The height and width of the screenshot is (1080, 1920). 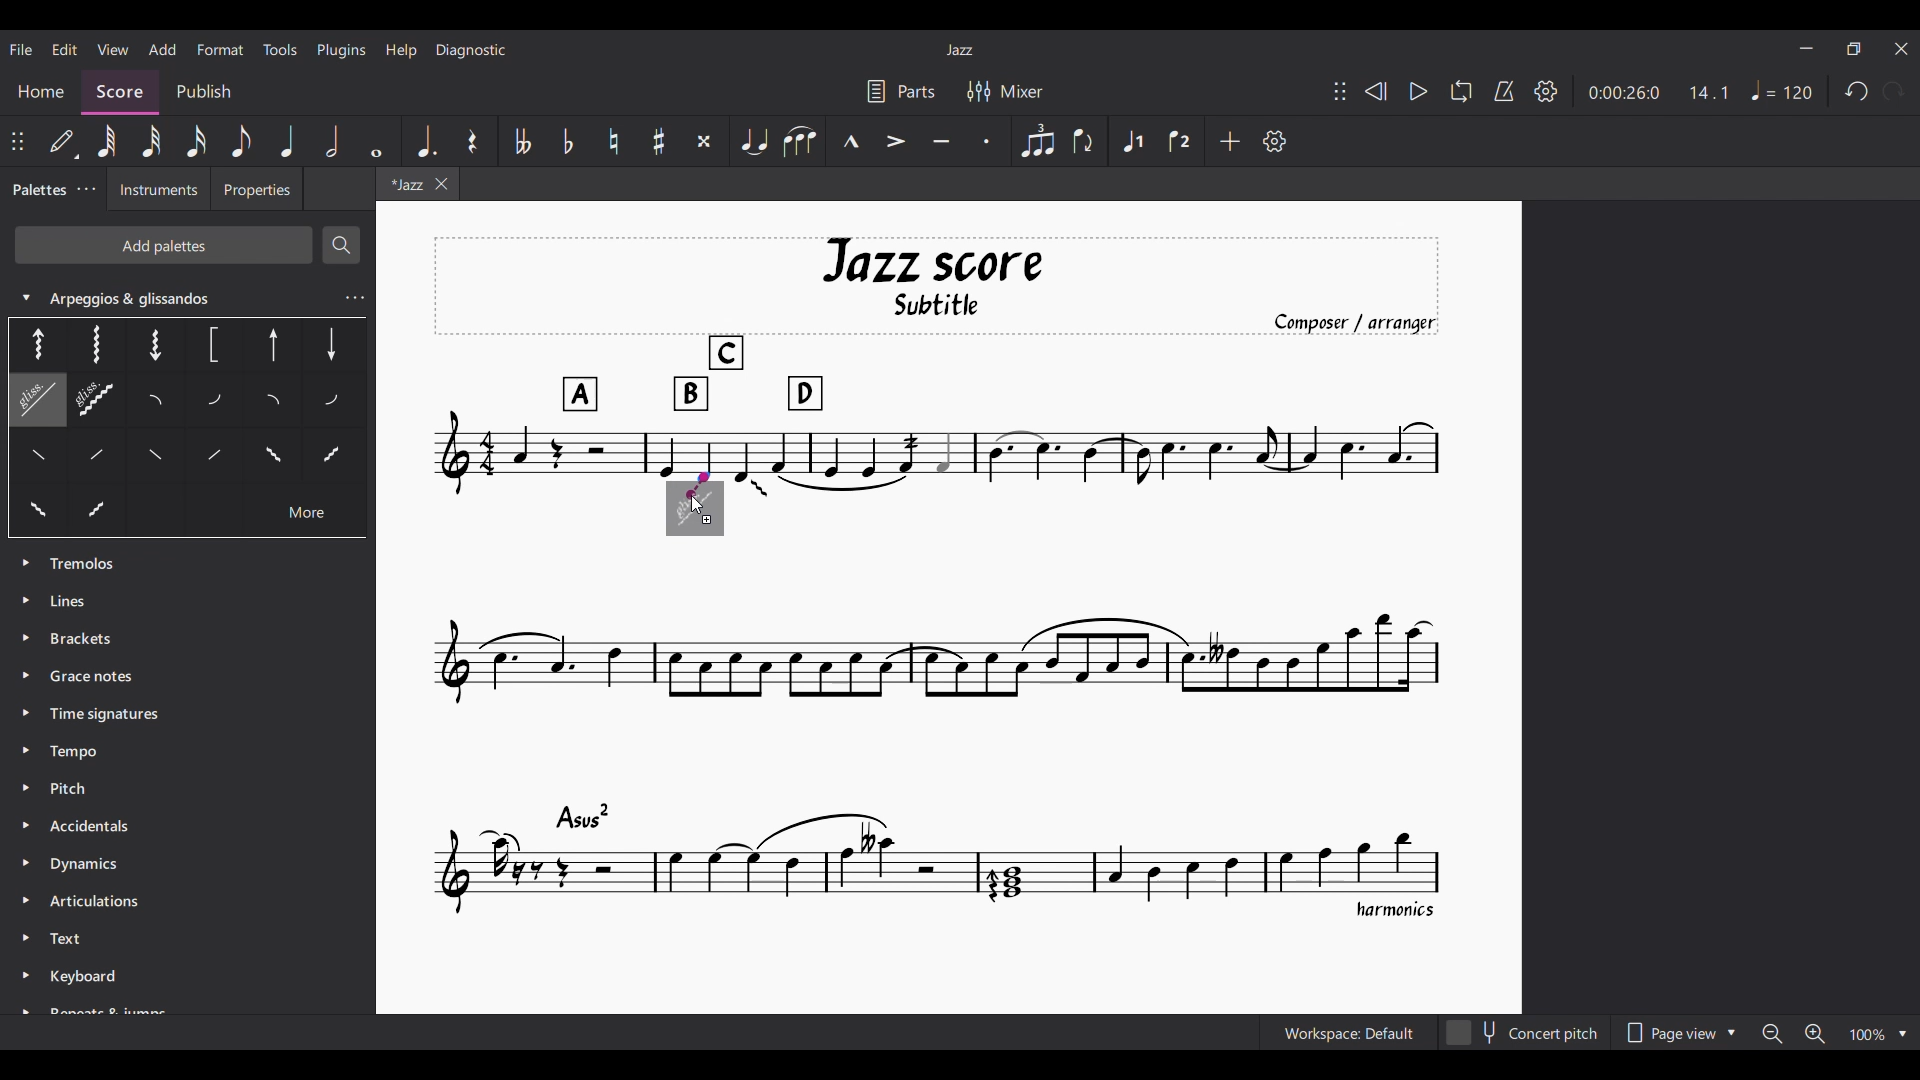 What do you see at coordinates (615, 141) in the screenshot?
I see `Toggle natural` at bounding box center [615, 141].